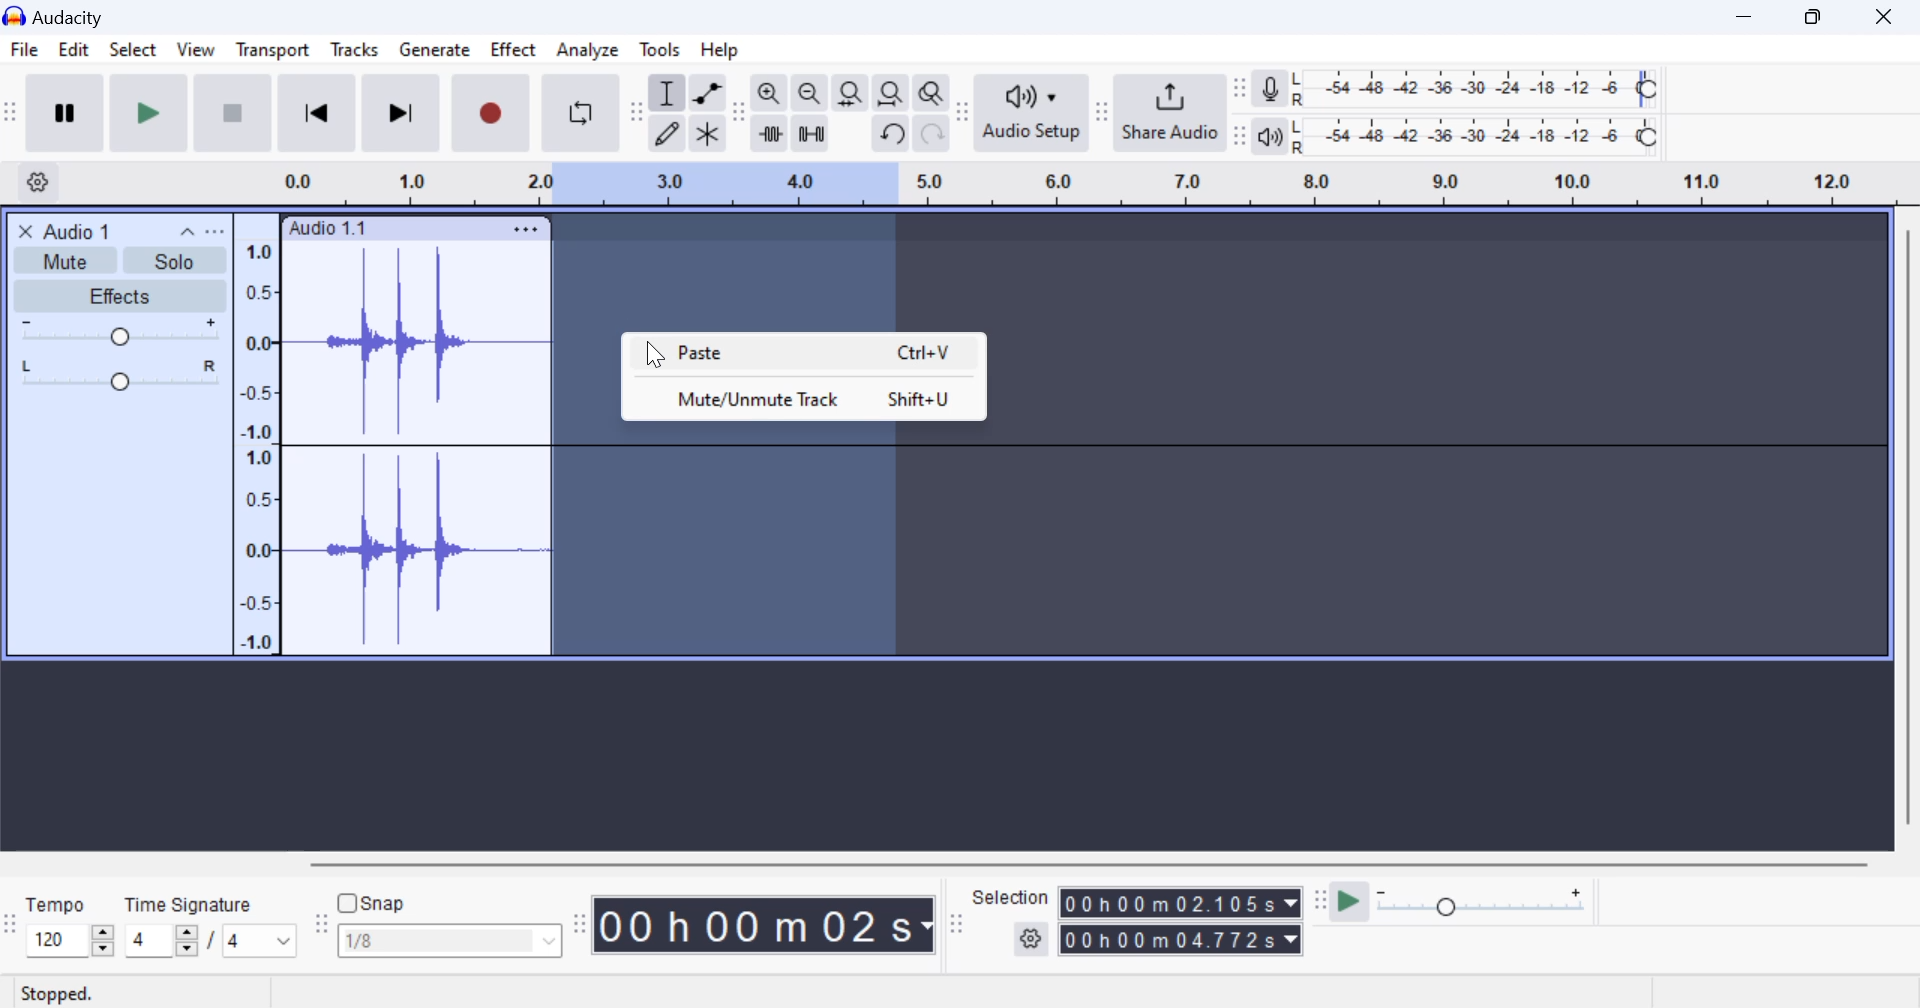  What do you see at coordinates (1819, 15) in the screenshot?
I see `Minimize` at bounding box center [1819, 15].